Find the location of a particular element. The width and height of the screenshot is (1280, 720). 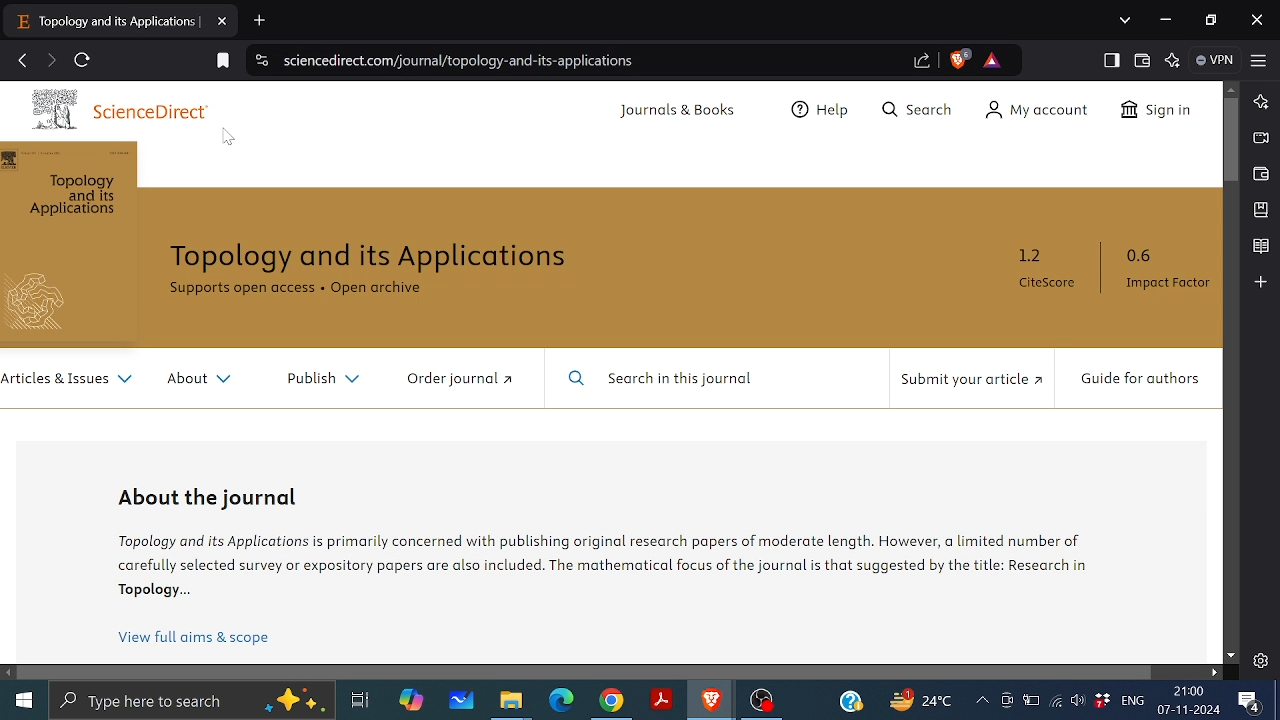

Reading list is located at coordinates (1260, 247).